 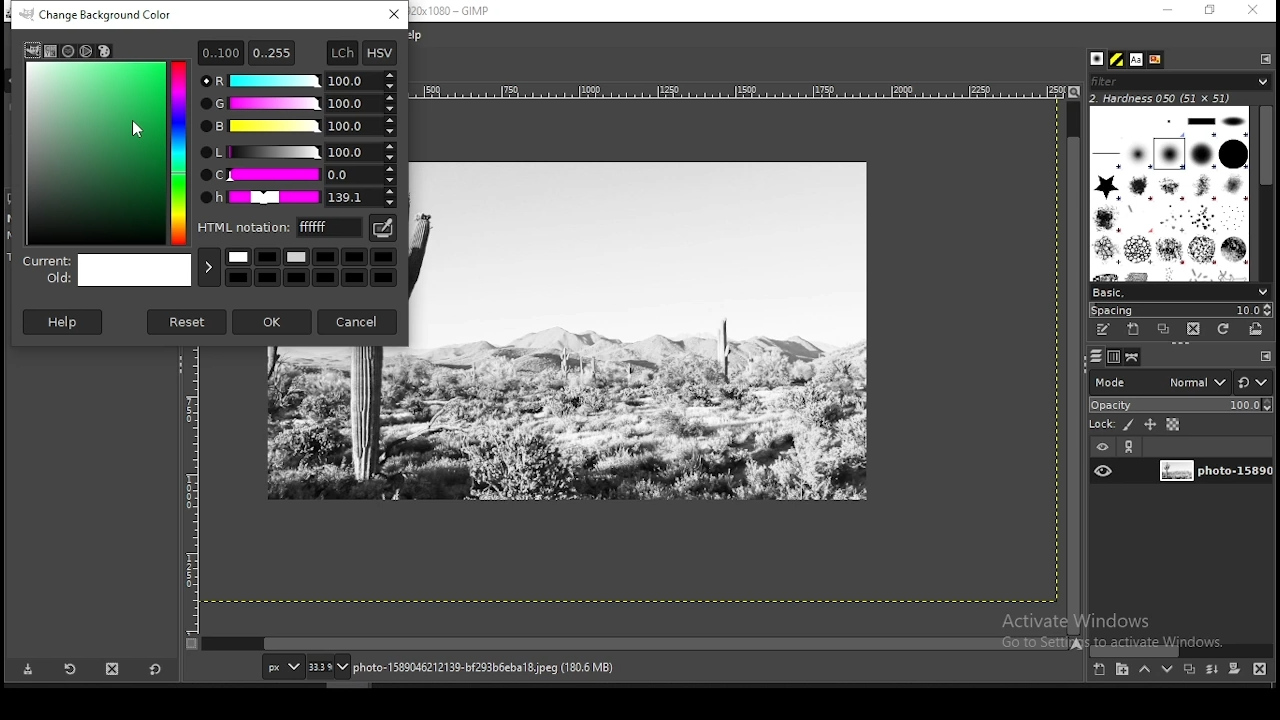 I want to click on scroll bar, so click(x=636, y=644).